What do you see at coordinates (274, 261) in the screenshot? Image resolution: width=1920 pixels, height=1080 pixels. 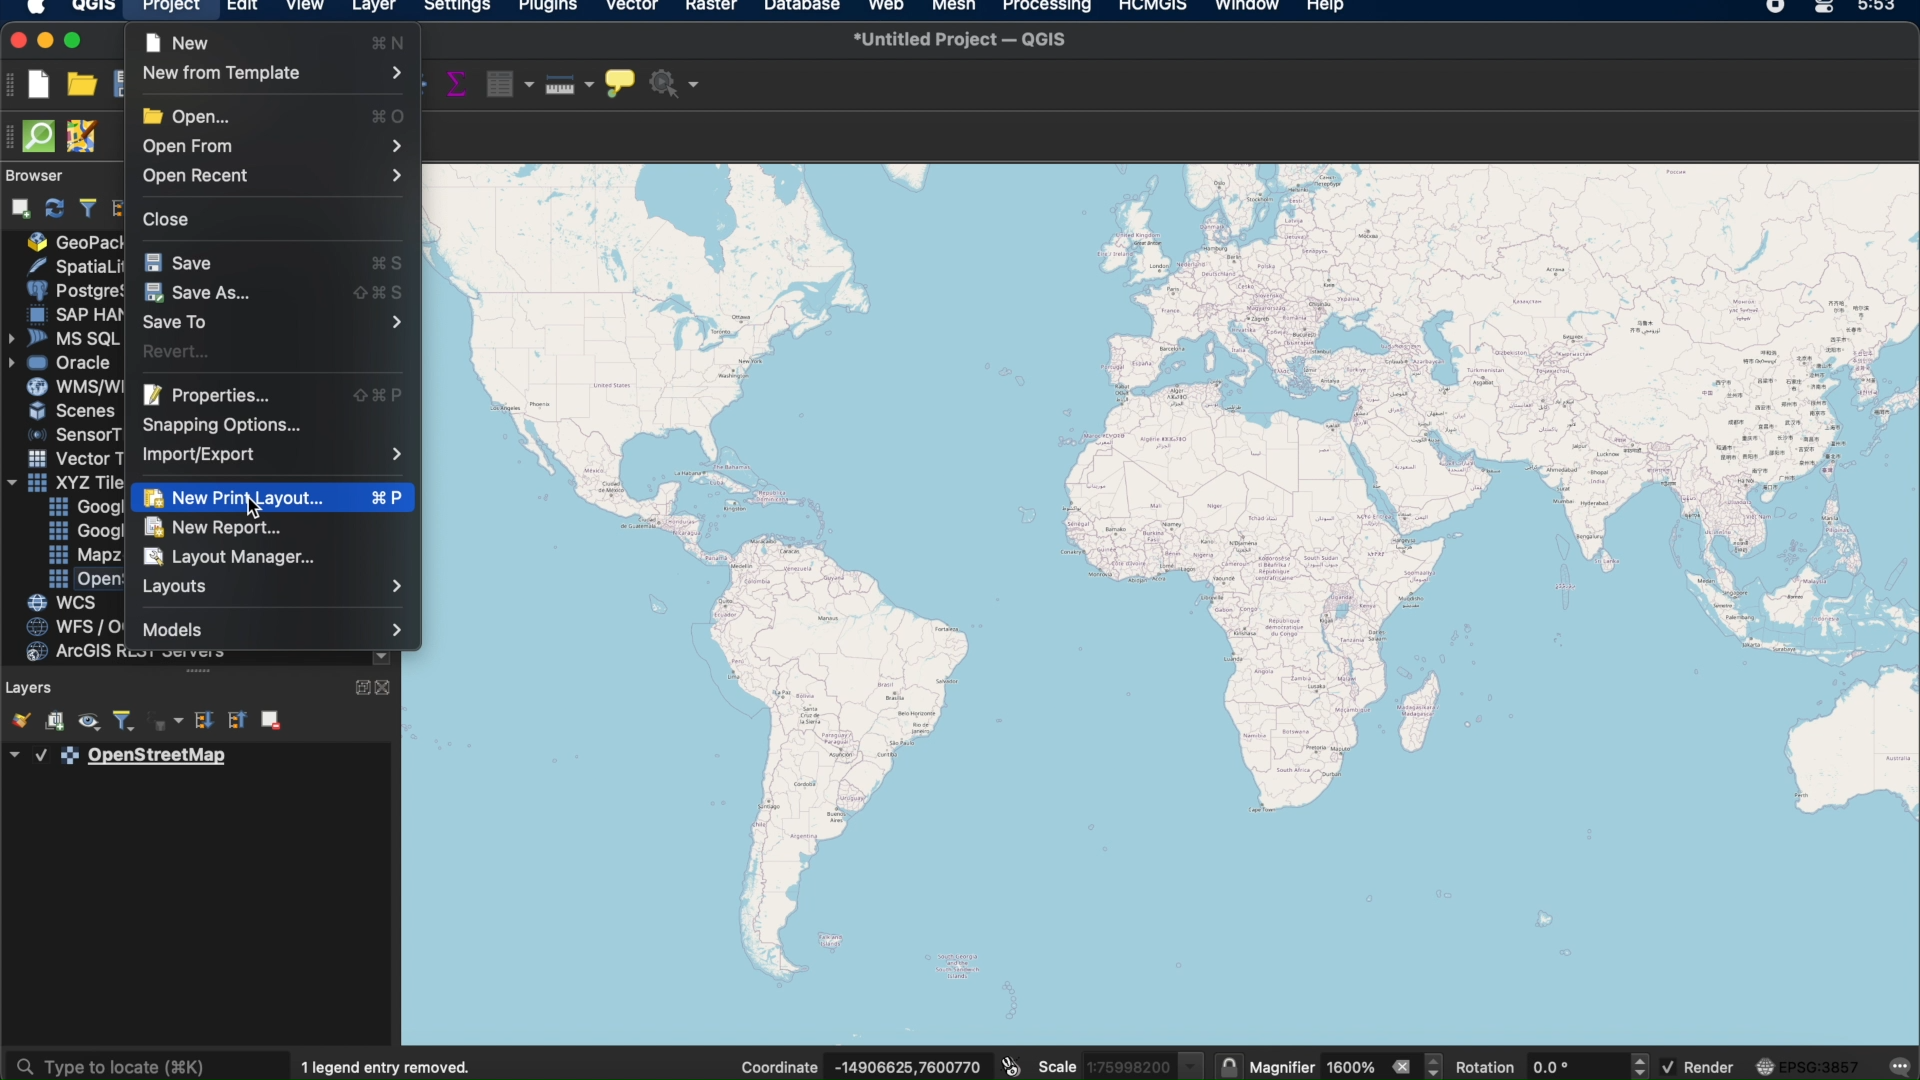 I see `save` at bounding box center [274, 261].